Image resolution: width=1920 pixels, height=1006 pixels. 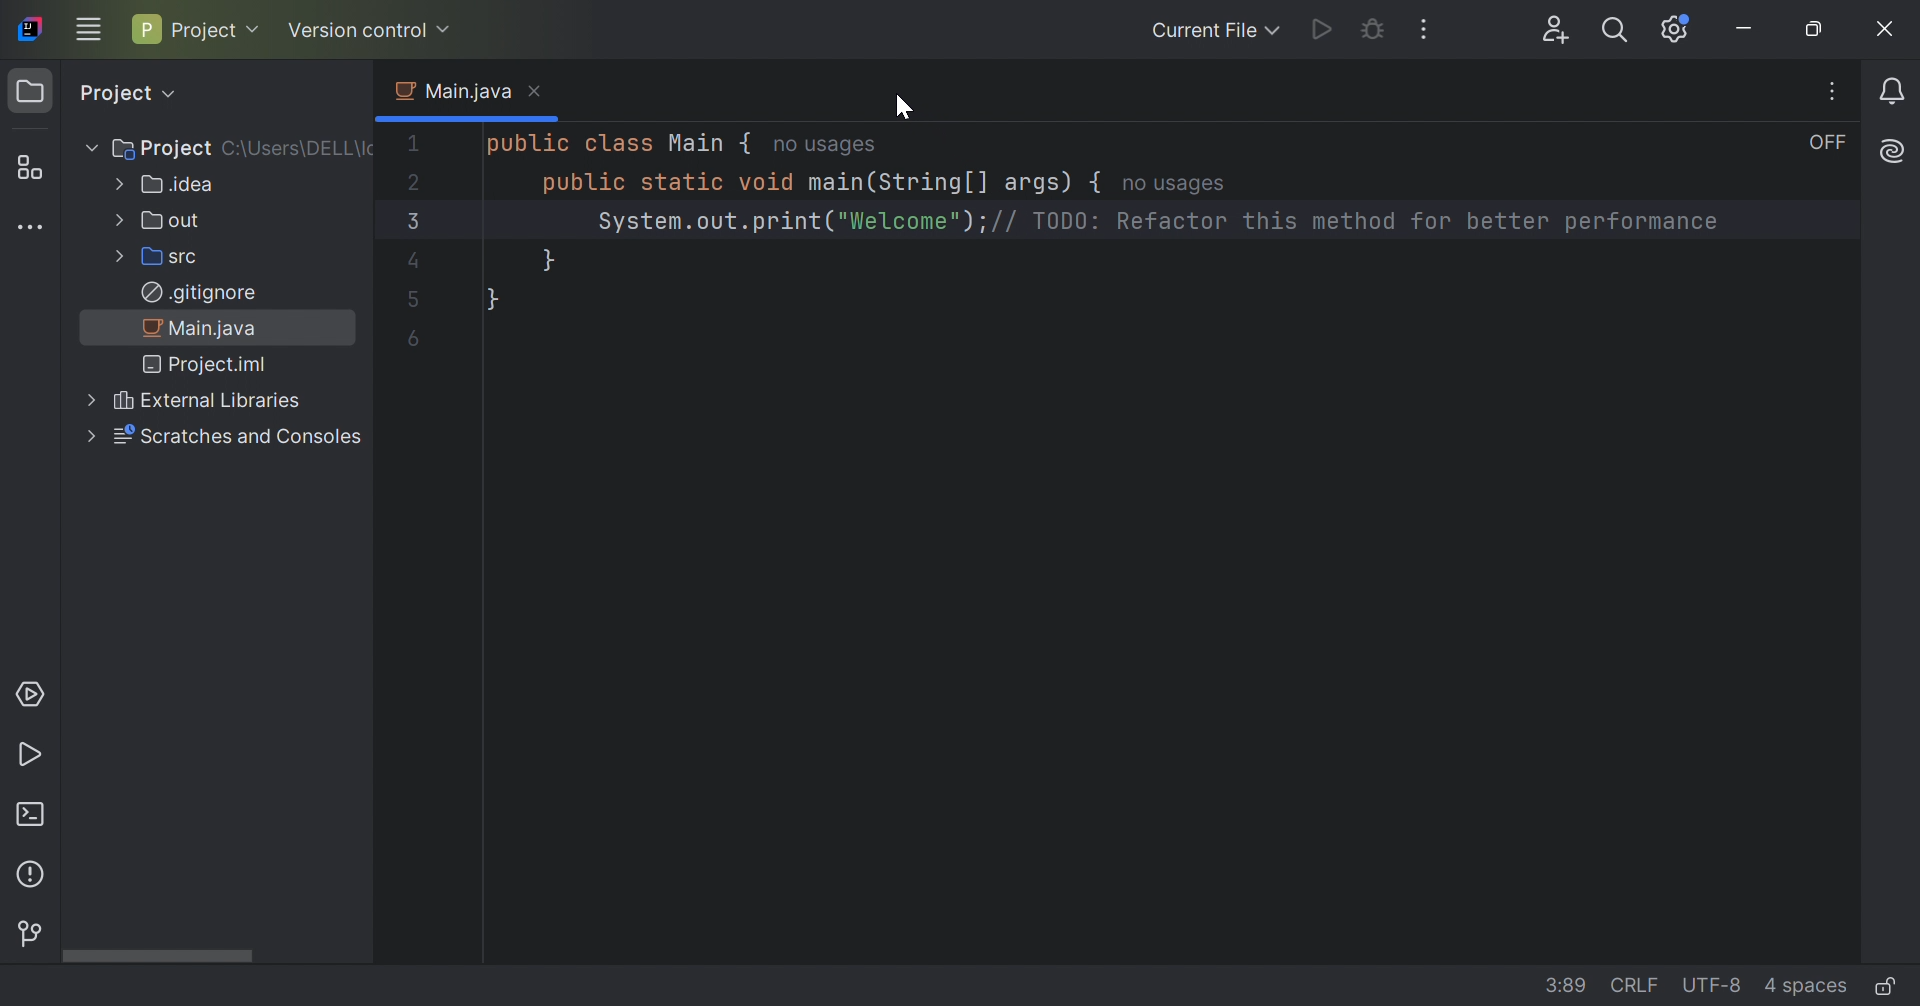 What do you see at coordinates (157, 221) in the screenshot?
I see `Out` at bounding box center [157, 221].